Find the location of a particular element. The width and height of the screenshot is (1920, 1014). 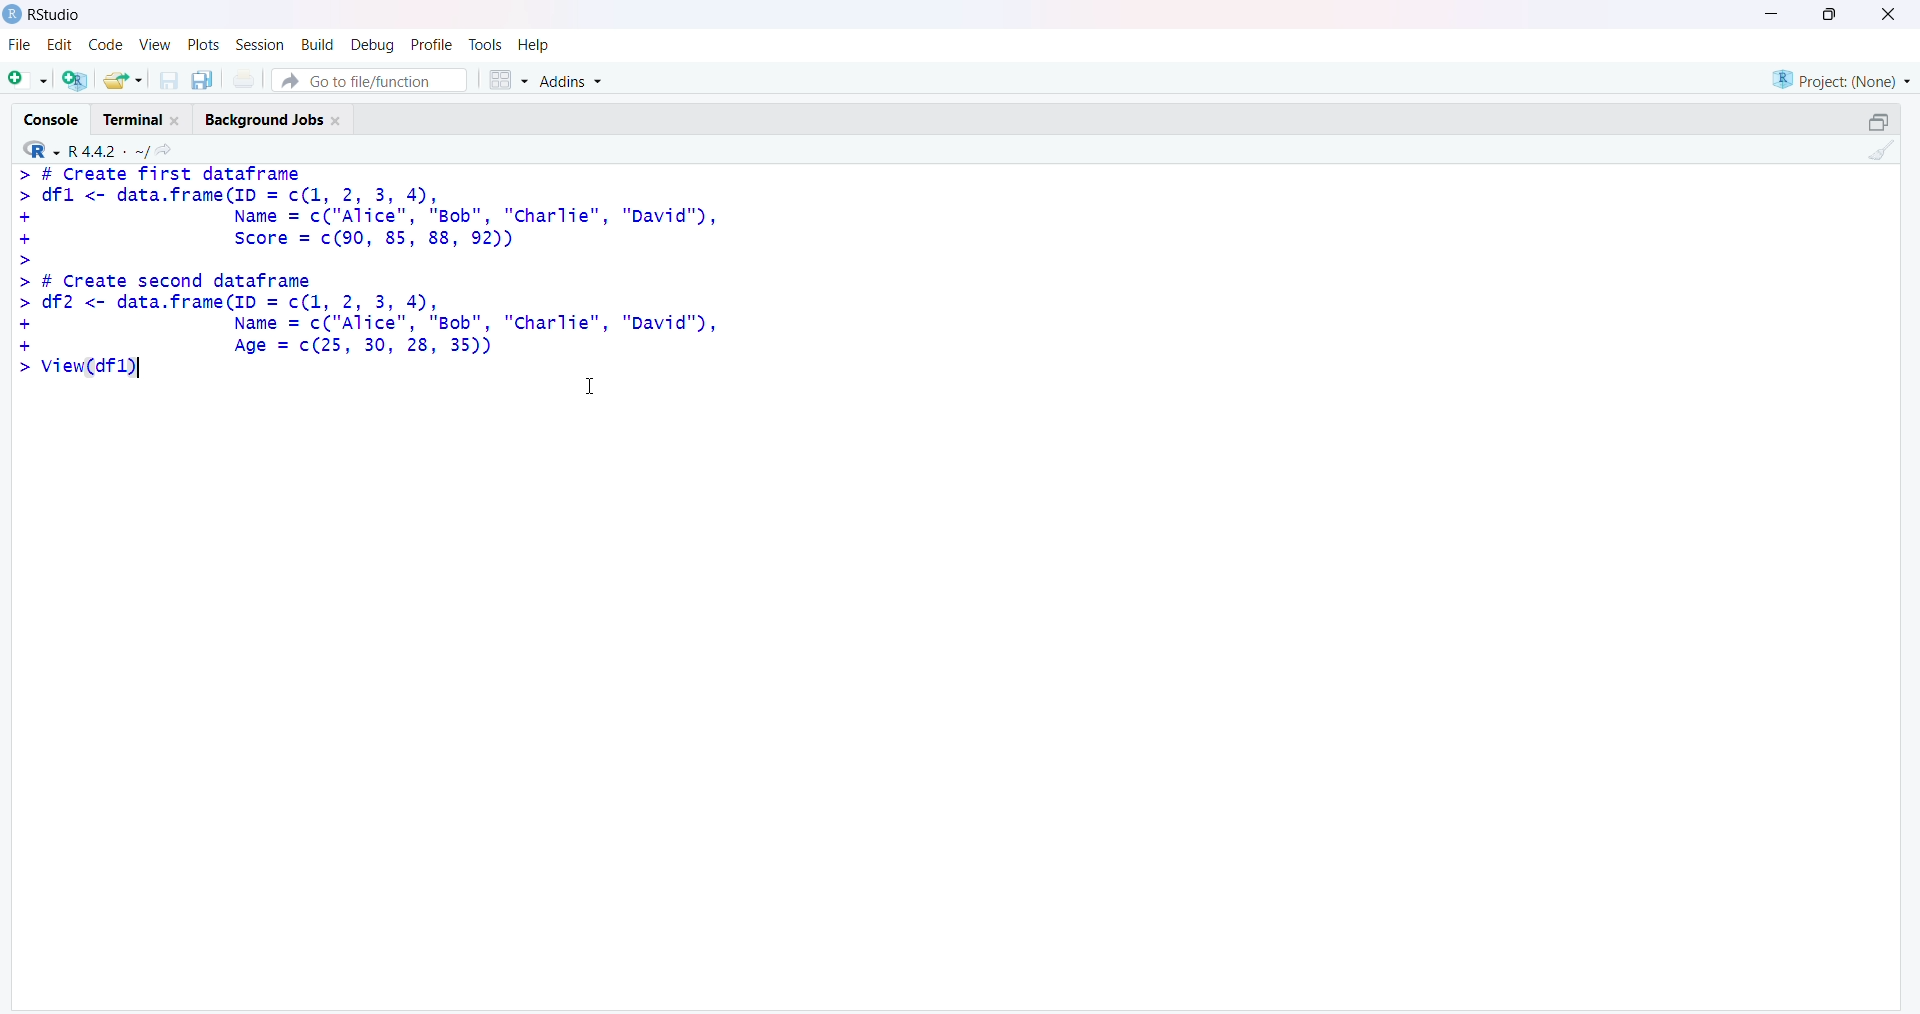

Help is located at coordinates (533, 44).